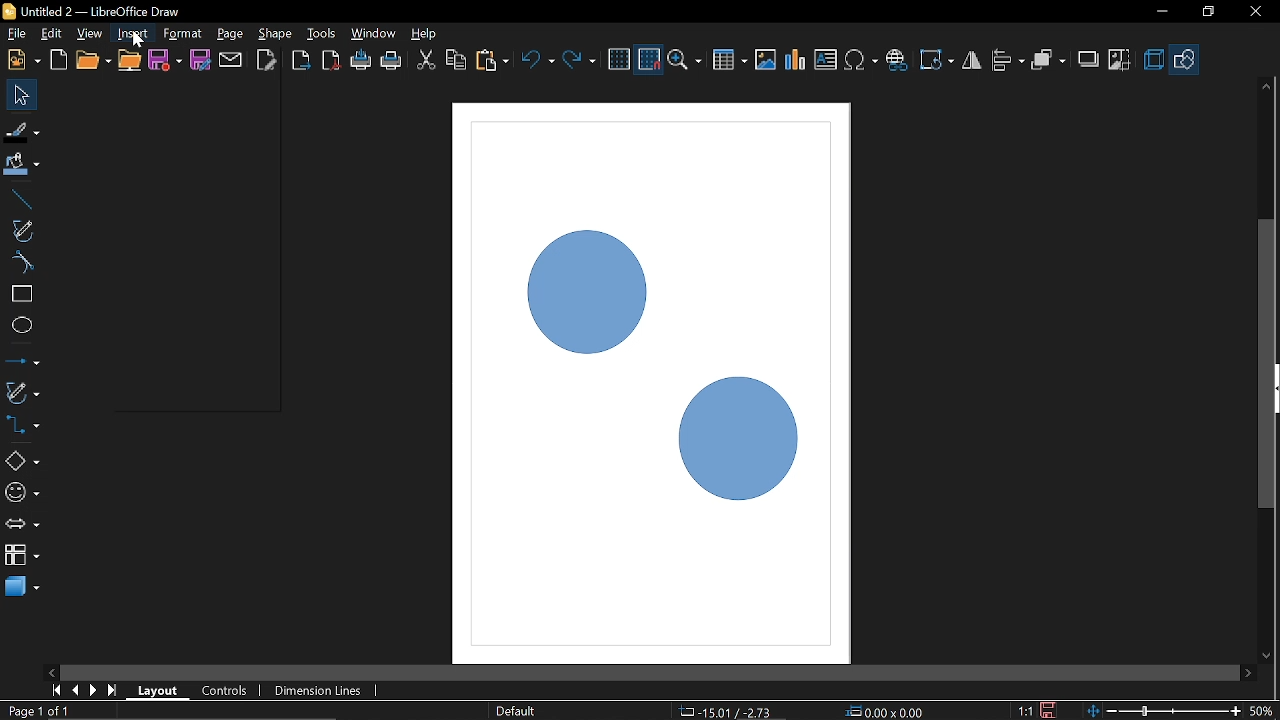 The width and height of the screenshot is (1280, 720). Describe the element at coordinates (50, 669) in the screenshot. I see `Move left` at that location.